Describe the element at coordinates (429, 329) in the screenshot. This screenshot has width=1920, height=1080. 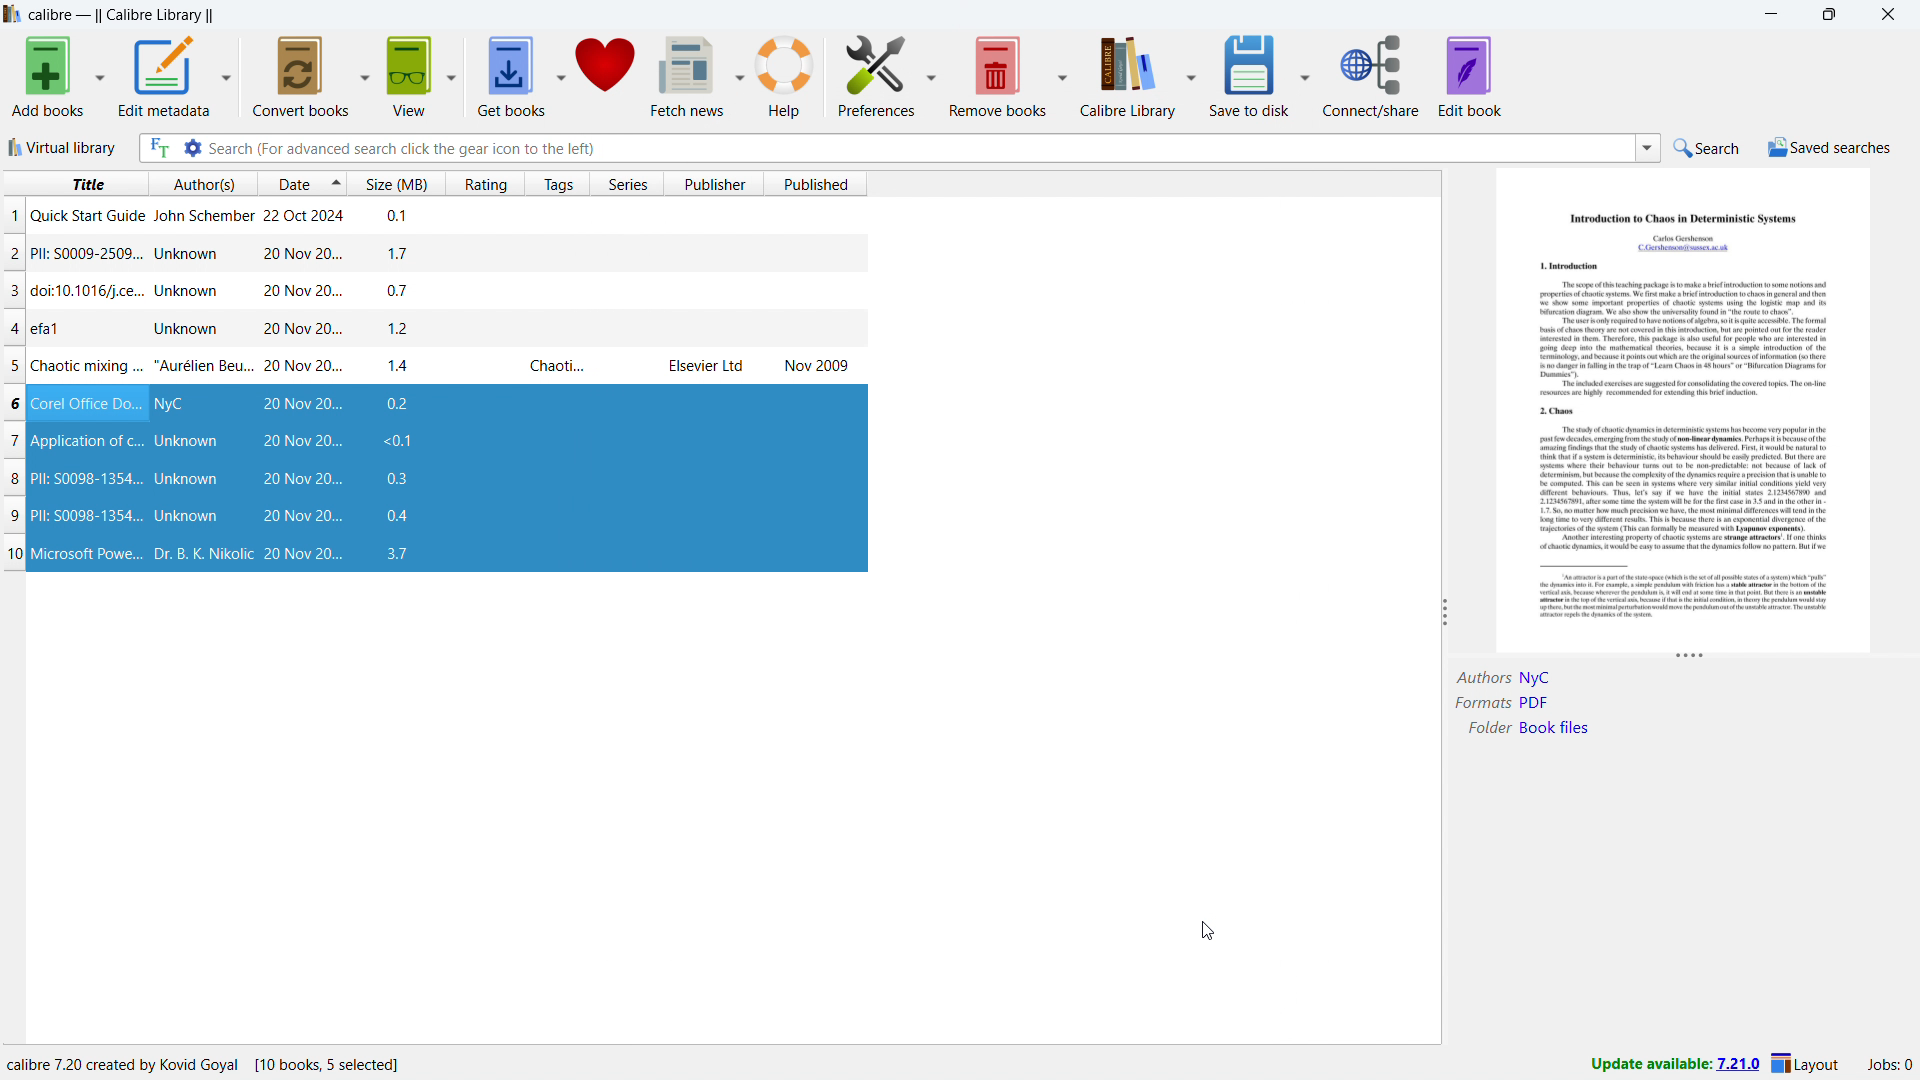
I see `single book entry` at that location.